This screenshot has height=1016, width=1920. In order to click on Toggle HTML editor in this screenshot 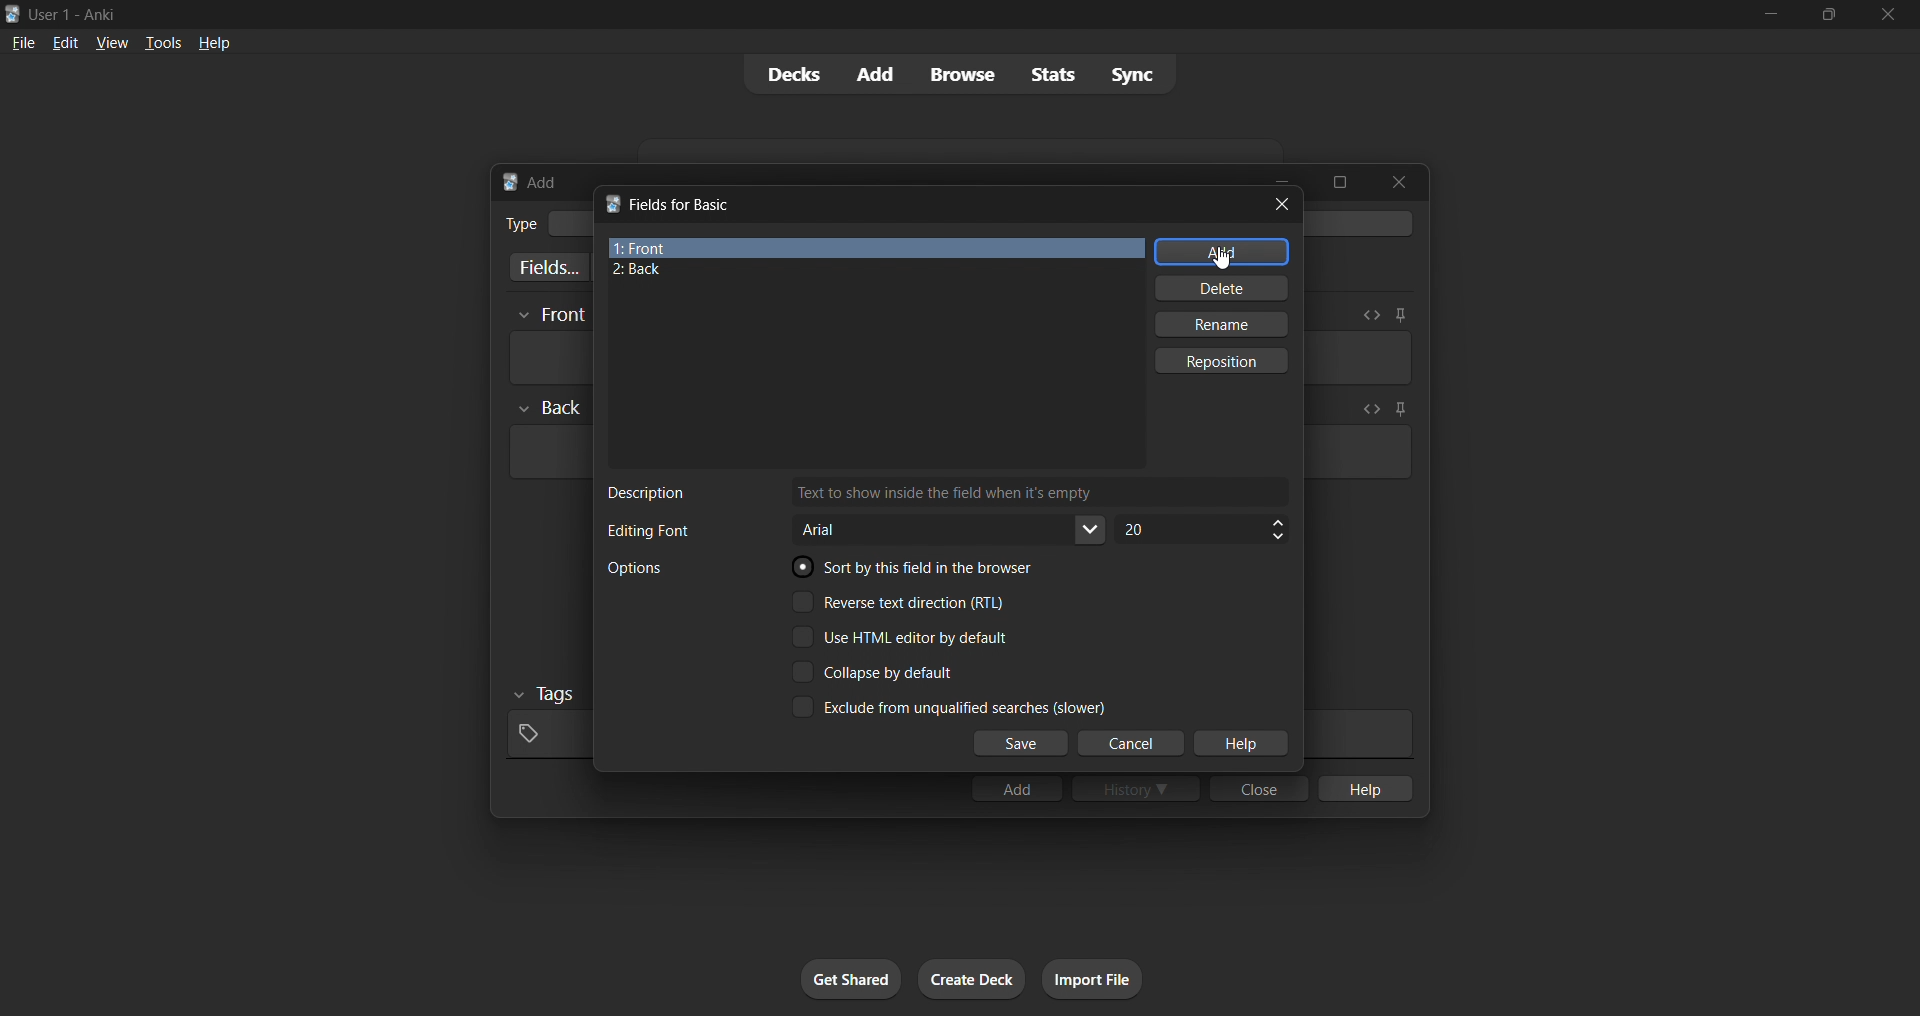, I will do `click(1371, 315)`.